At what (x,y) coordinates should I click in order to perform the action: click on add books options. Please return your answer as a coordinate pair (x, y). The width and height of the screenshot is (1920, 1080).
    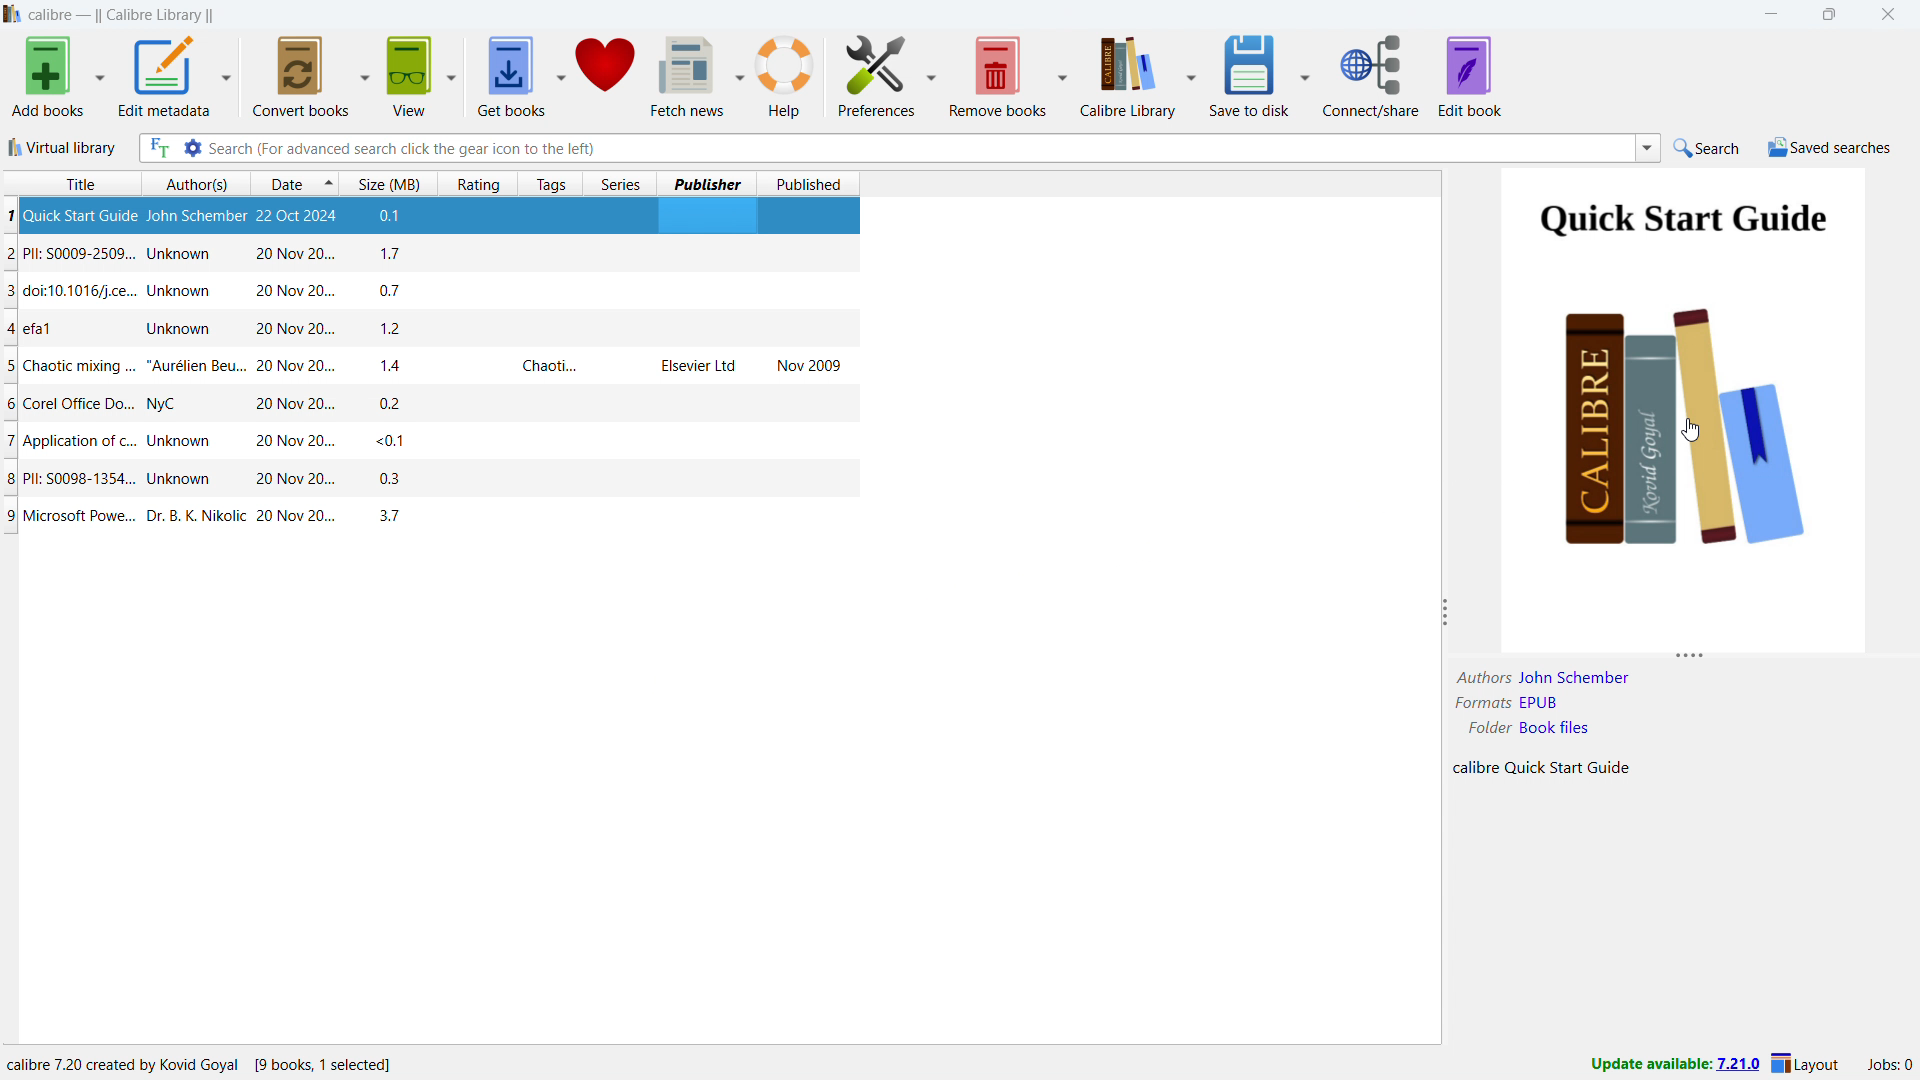
    Looking at the image, I should click on (99, 78).